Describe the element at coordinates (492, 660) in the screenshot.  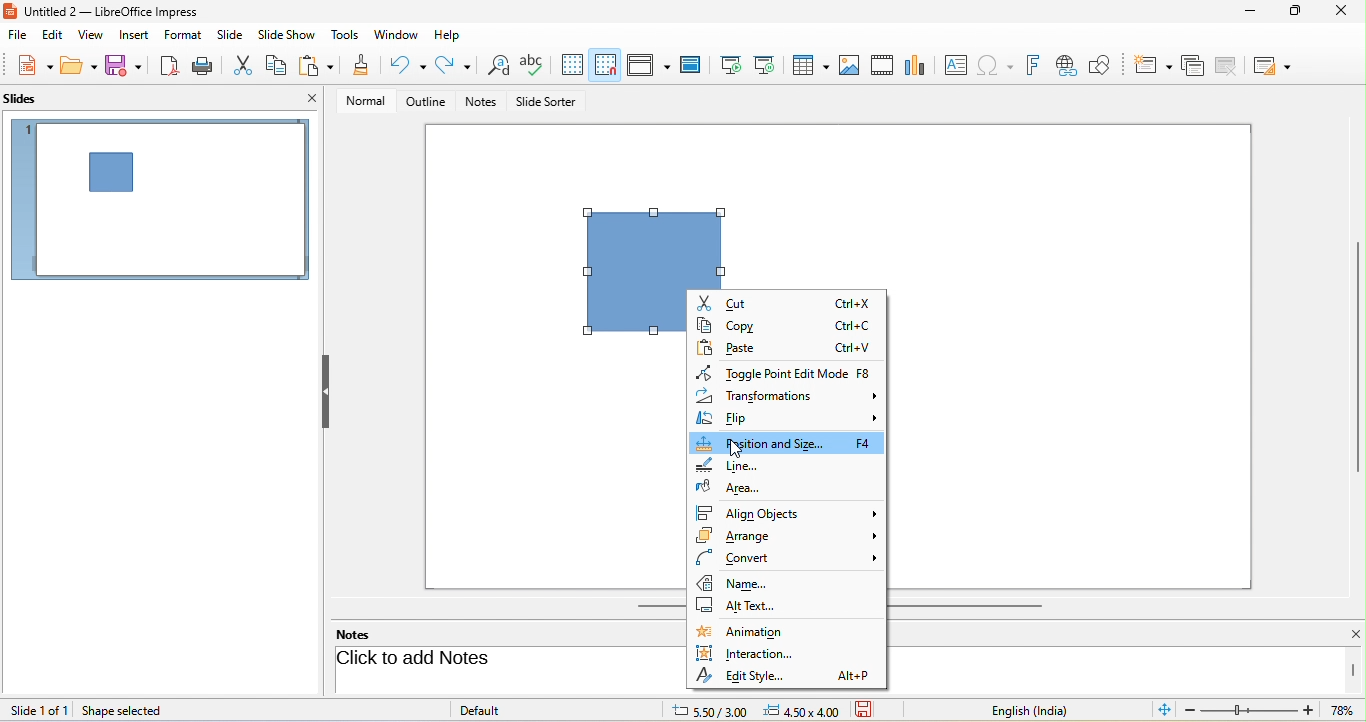
I see `click to add notes` at that location.